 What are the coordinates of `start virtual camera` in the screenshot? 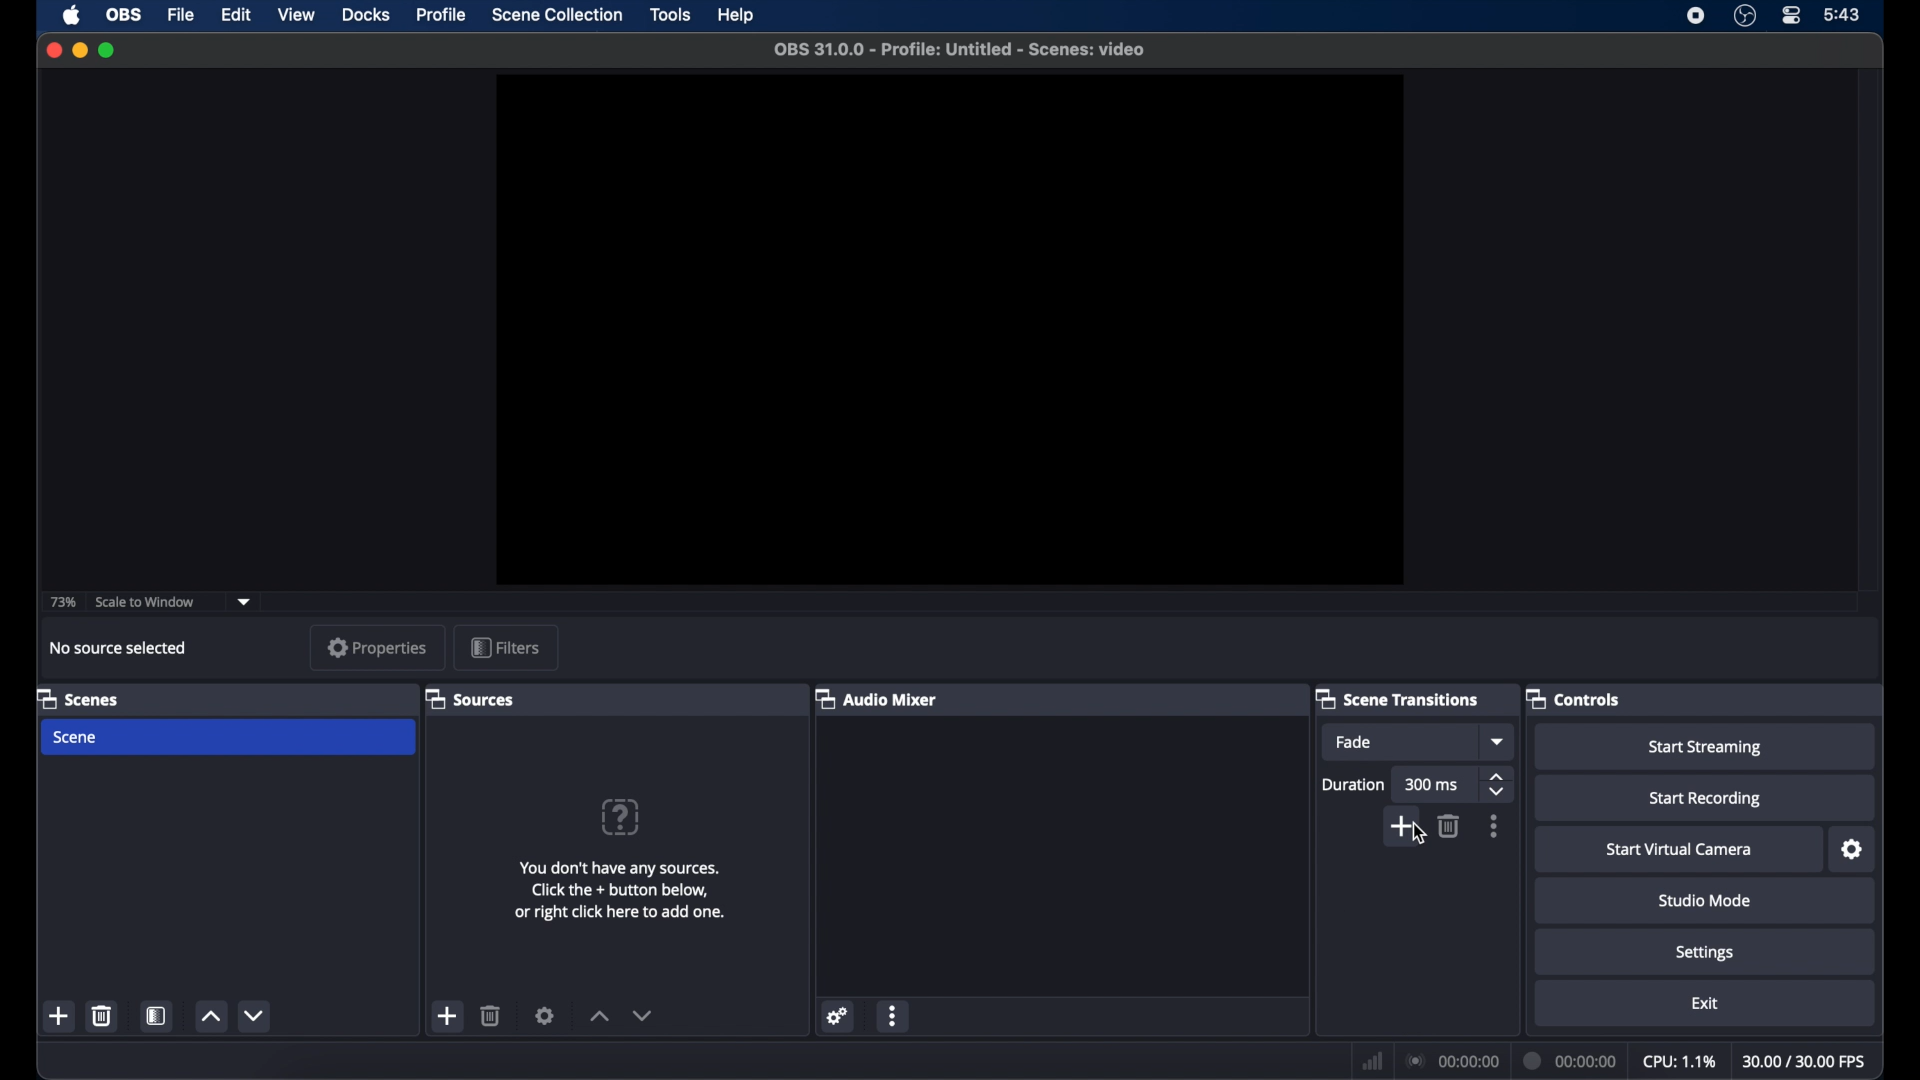 It's located at (1679, 849).